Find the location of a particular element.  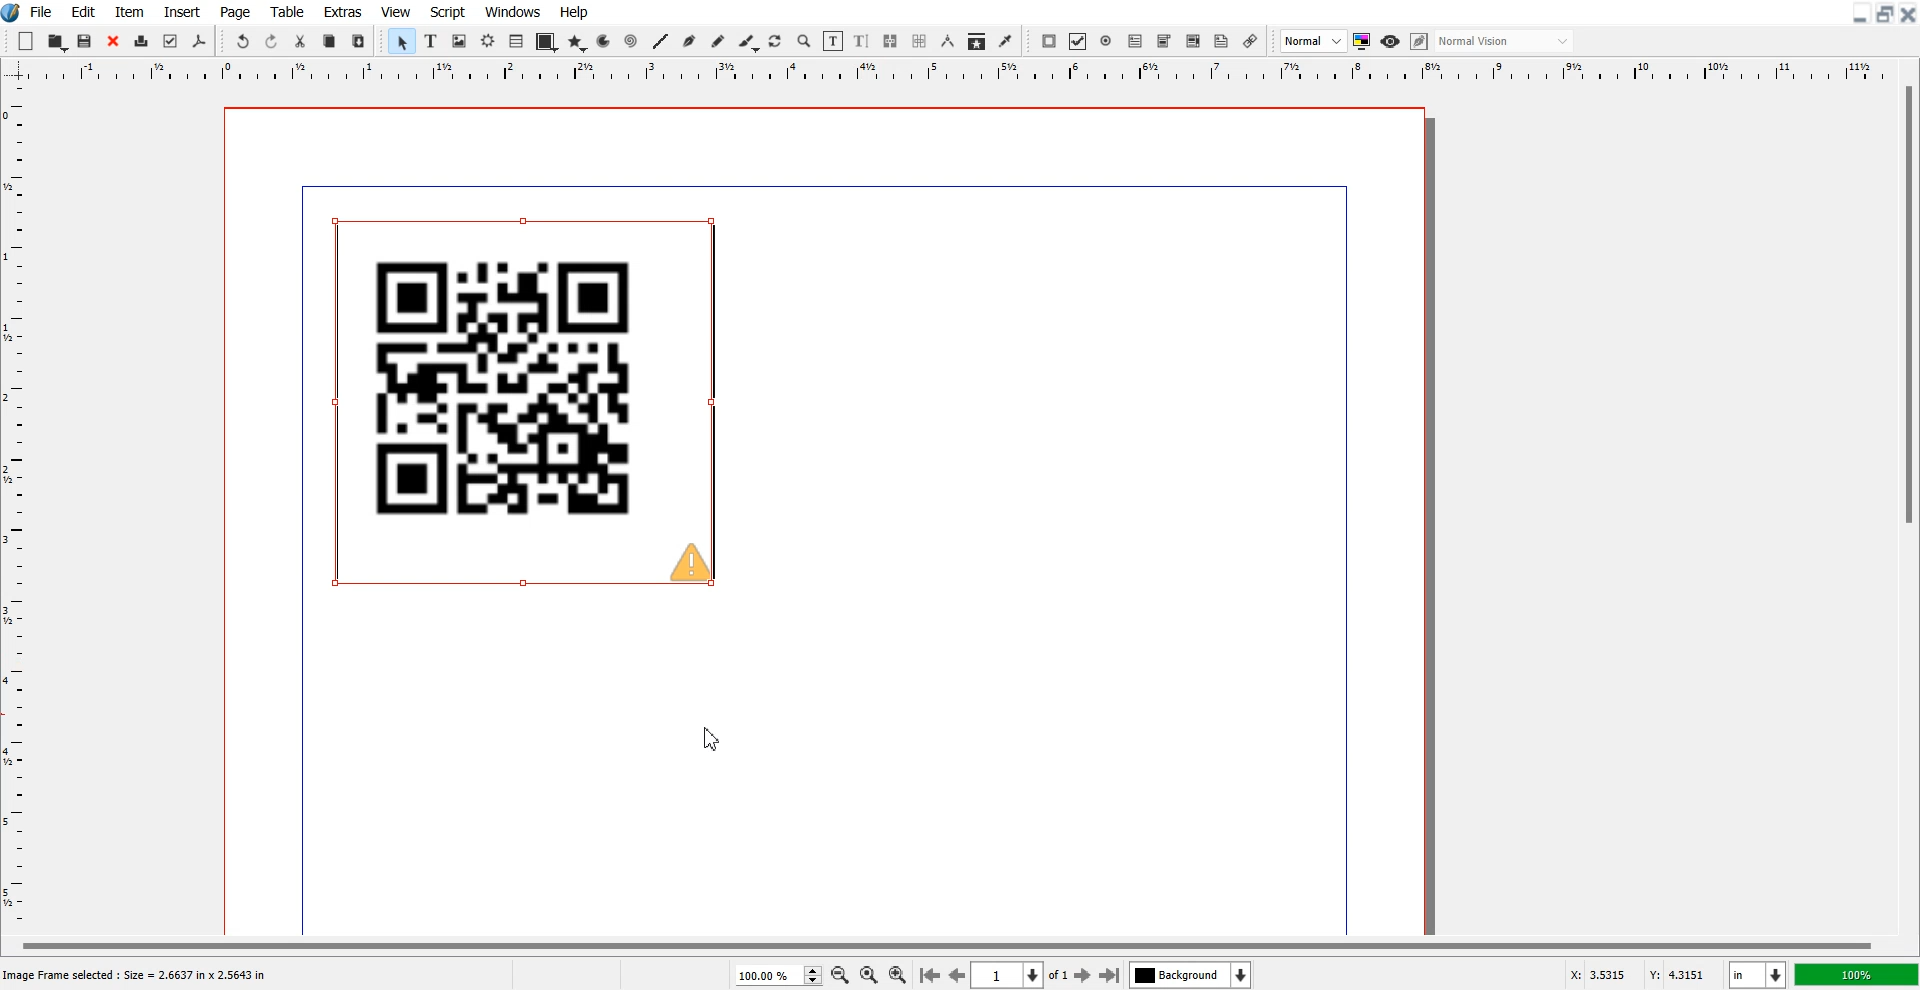

Arc is located at coordinates (605, 41).